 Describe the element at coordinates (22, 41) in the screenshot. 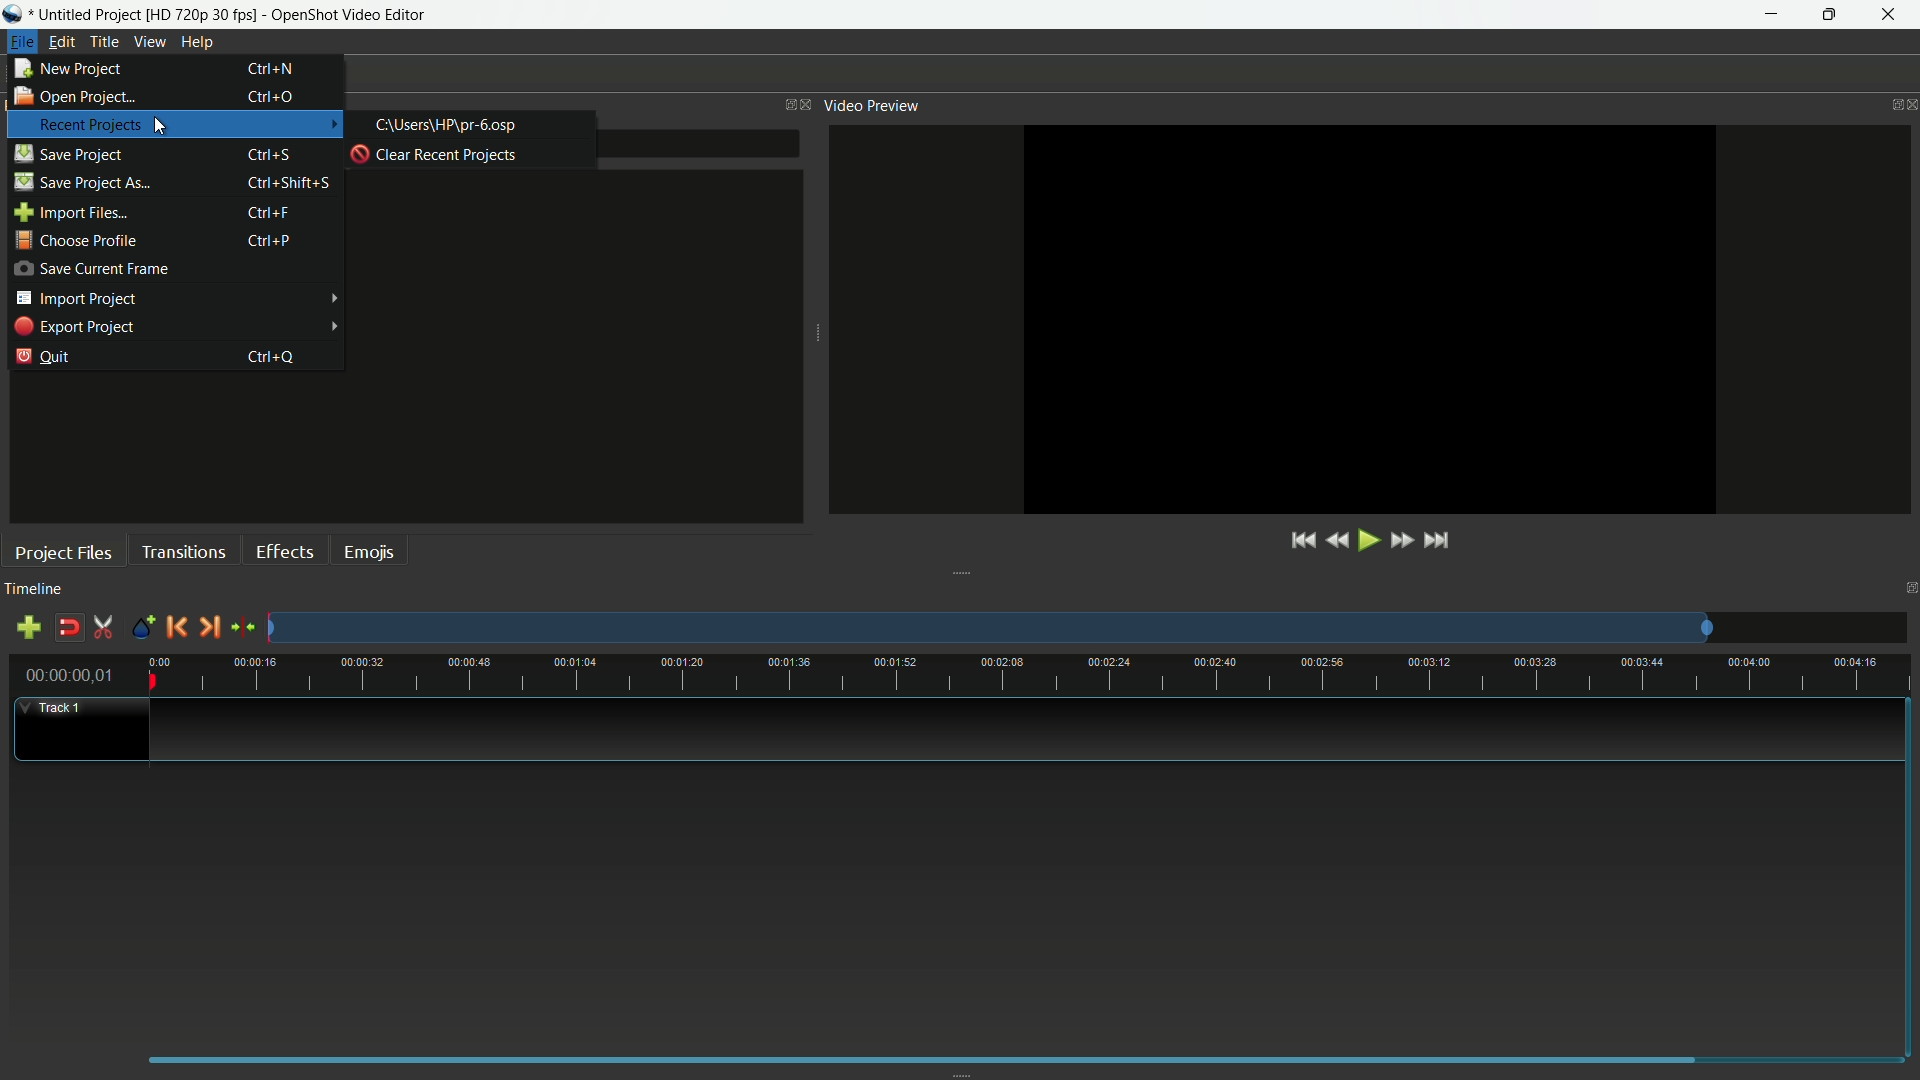

I see `file menu` at that location.